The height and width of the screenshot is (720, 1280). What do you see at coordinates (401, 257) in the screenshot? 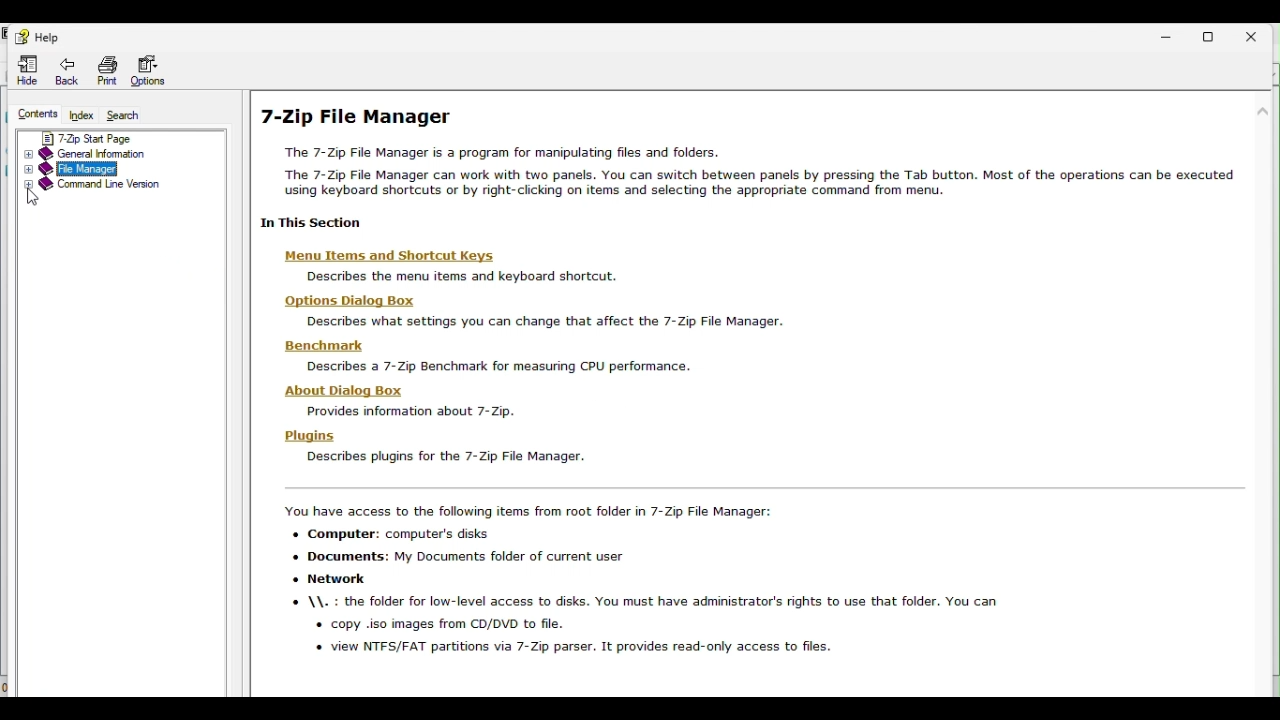
I see `menu items and shortcut` at bounding box center [401, 257].